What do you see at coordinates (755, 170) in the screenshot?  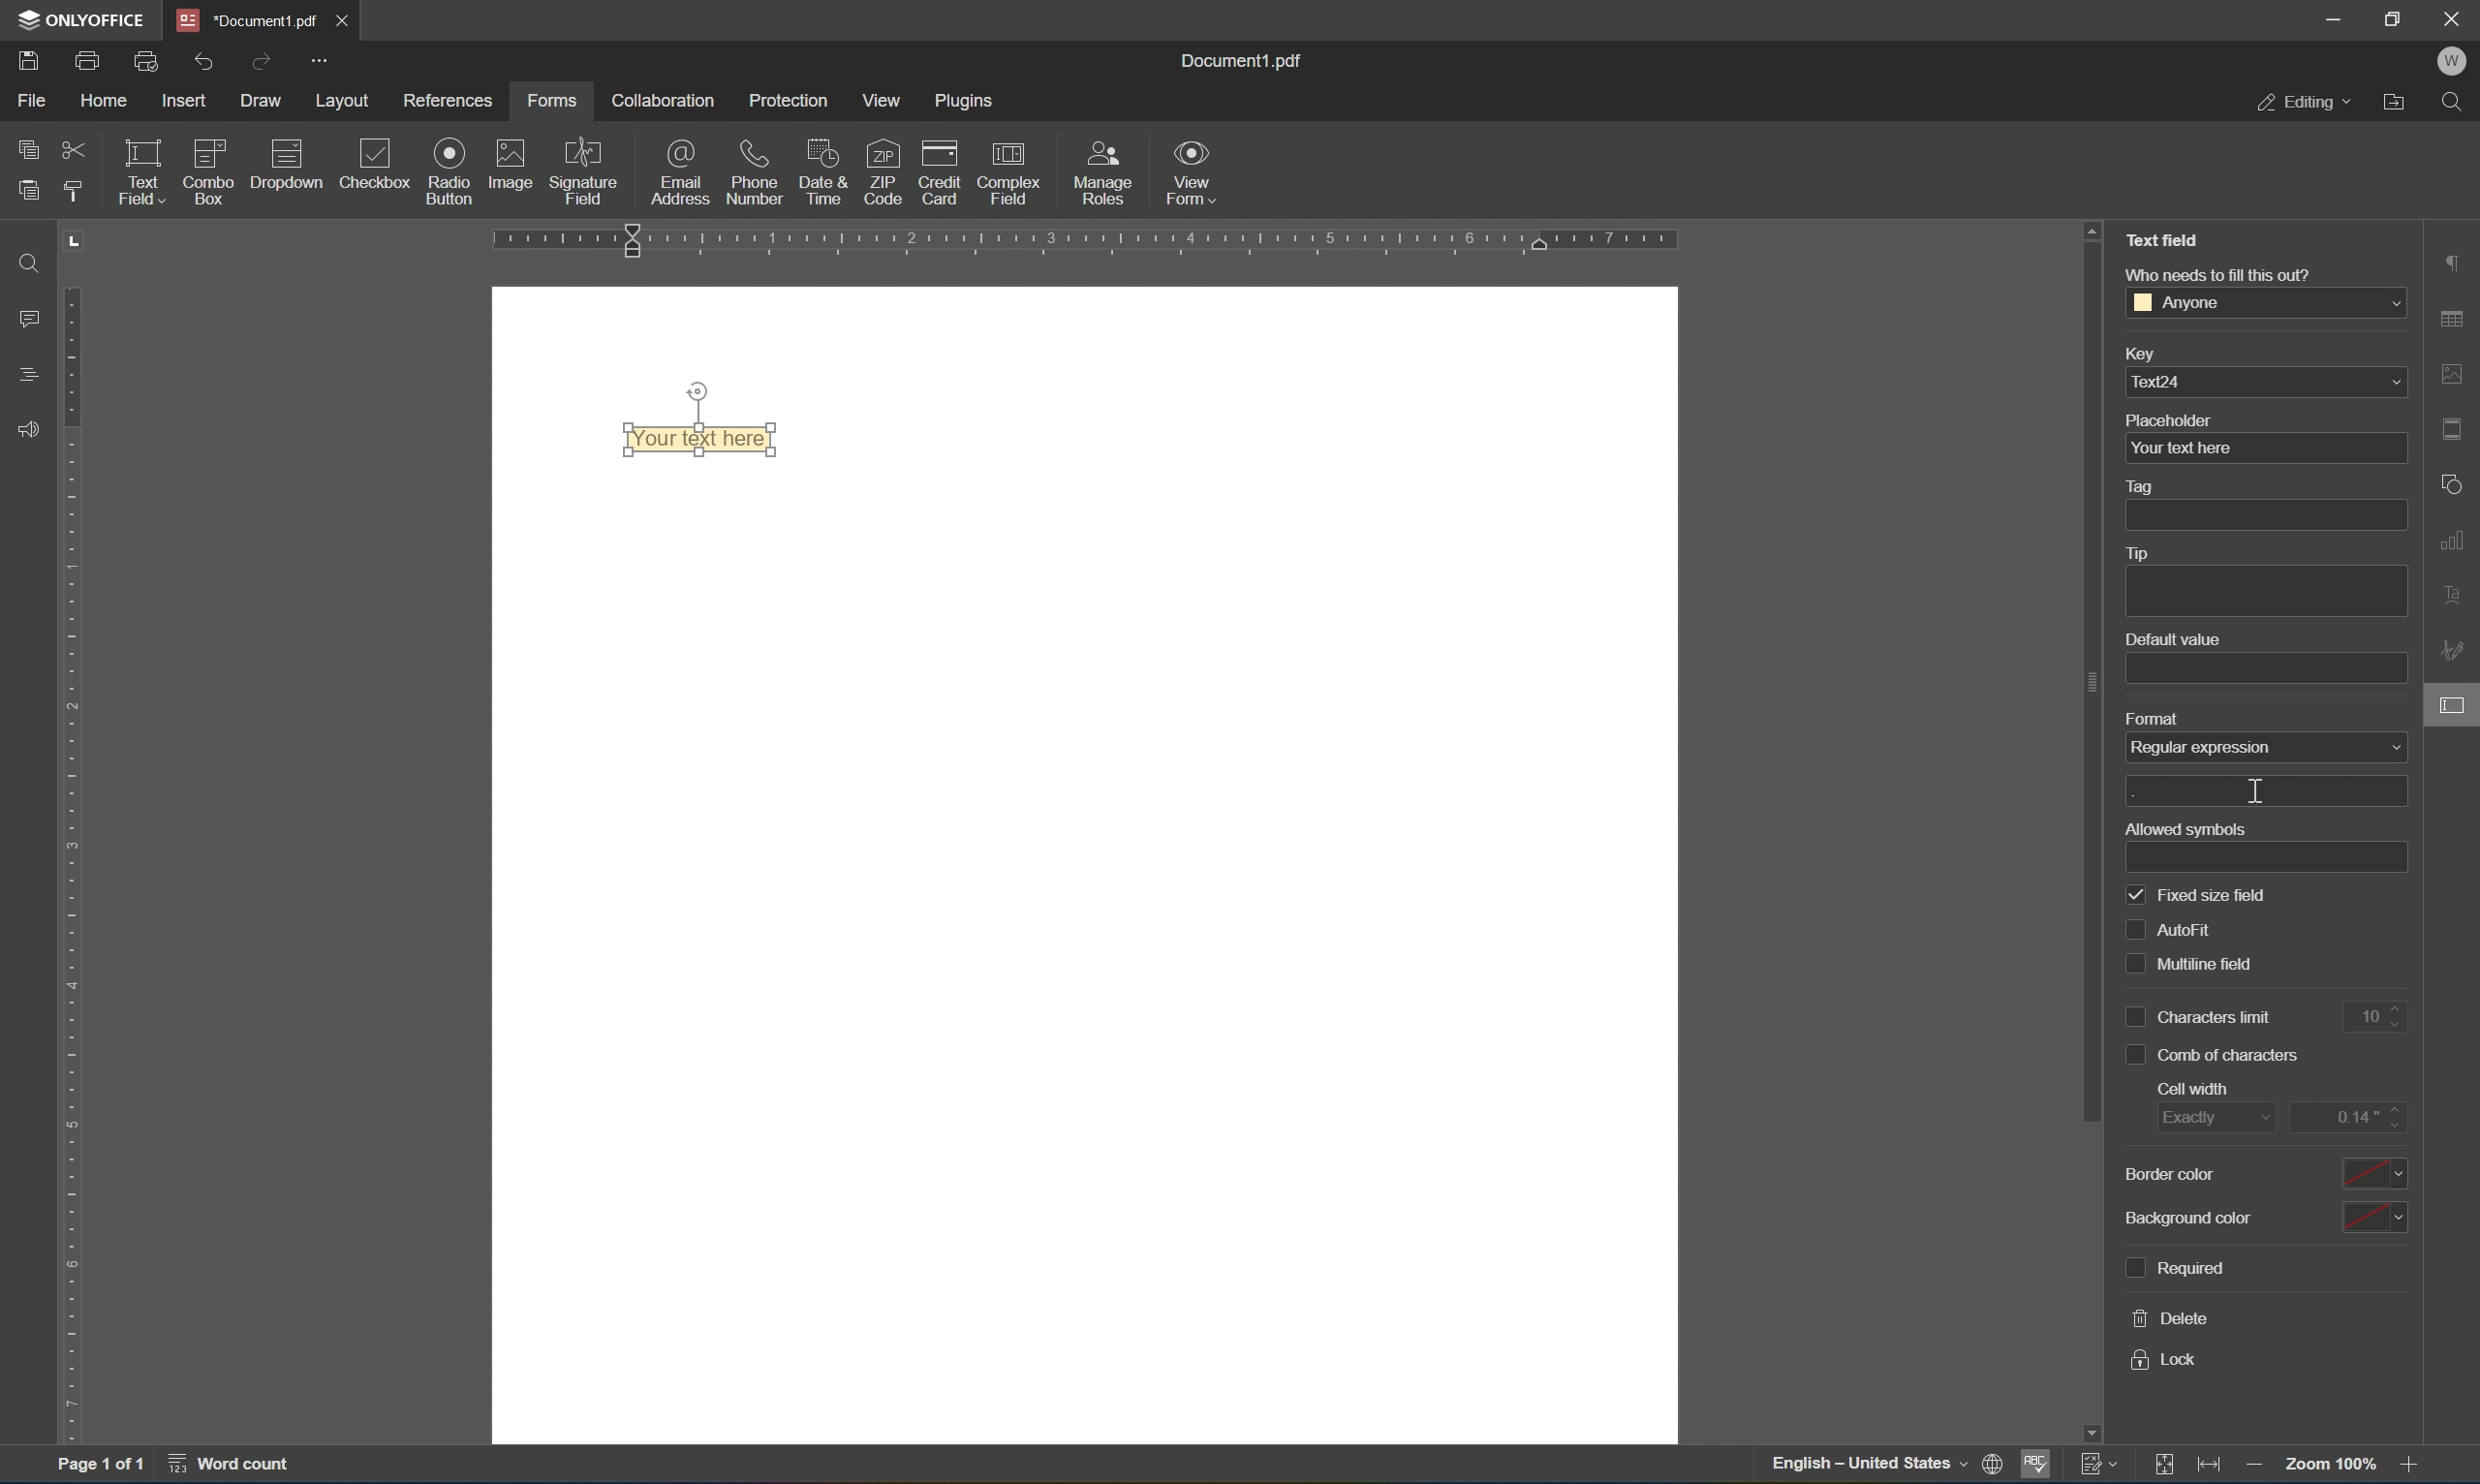 I see `phone number` at bounding box center [755, 170].